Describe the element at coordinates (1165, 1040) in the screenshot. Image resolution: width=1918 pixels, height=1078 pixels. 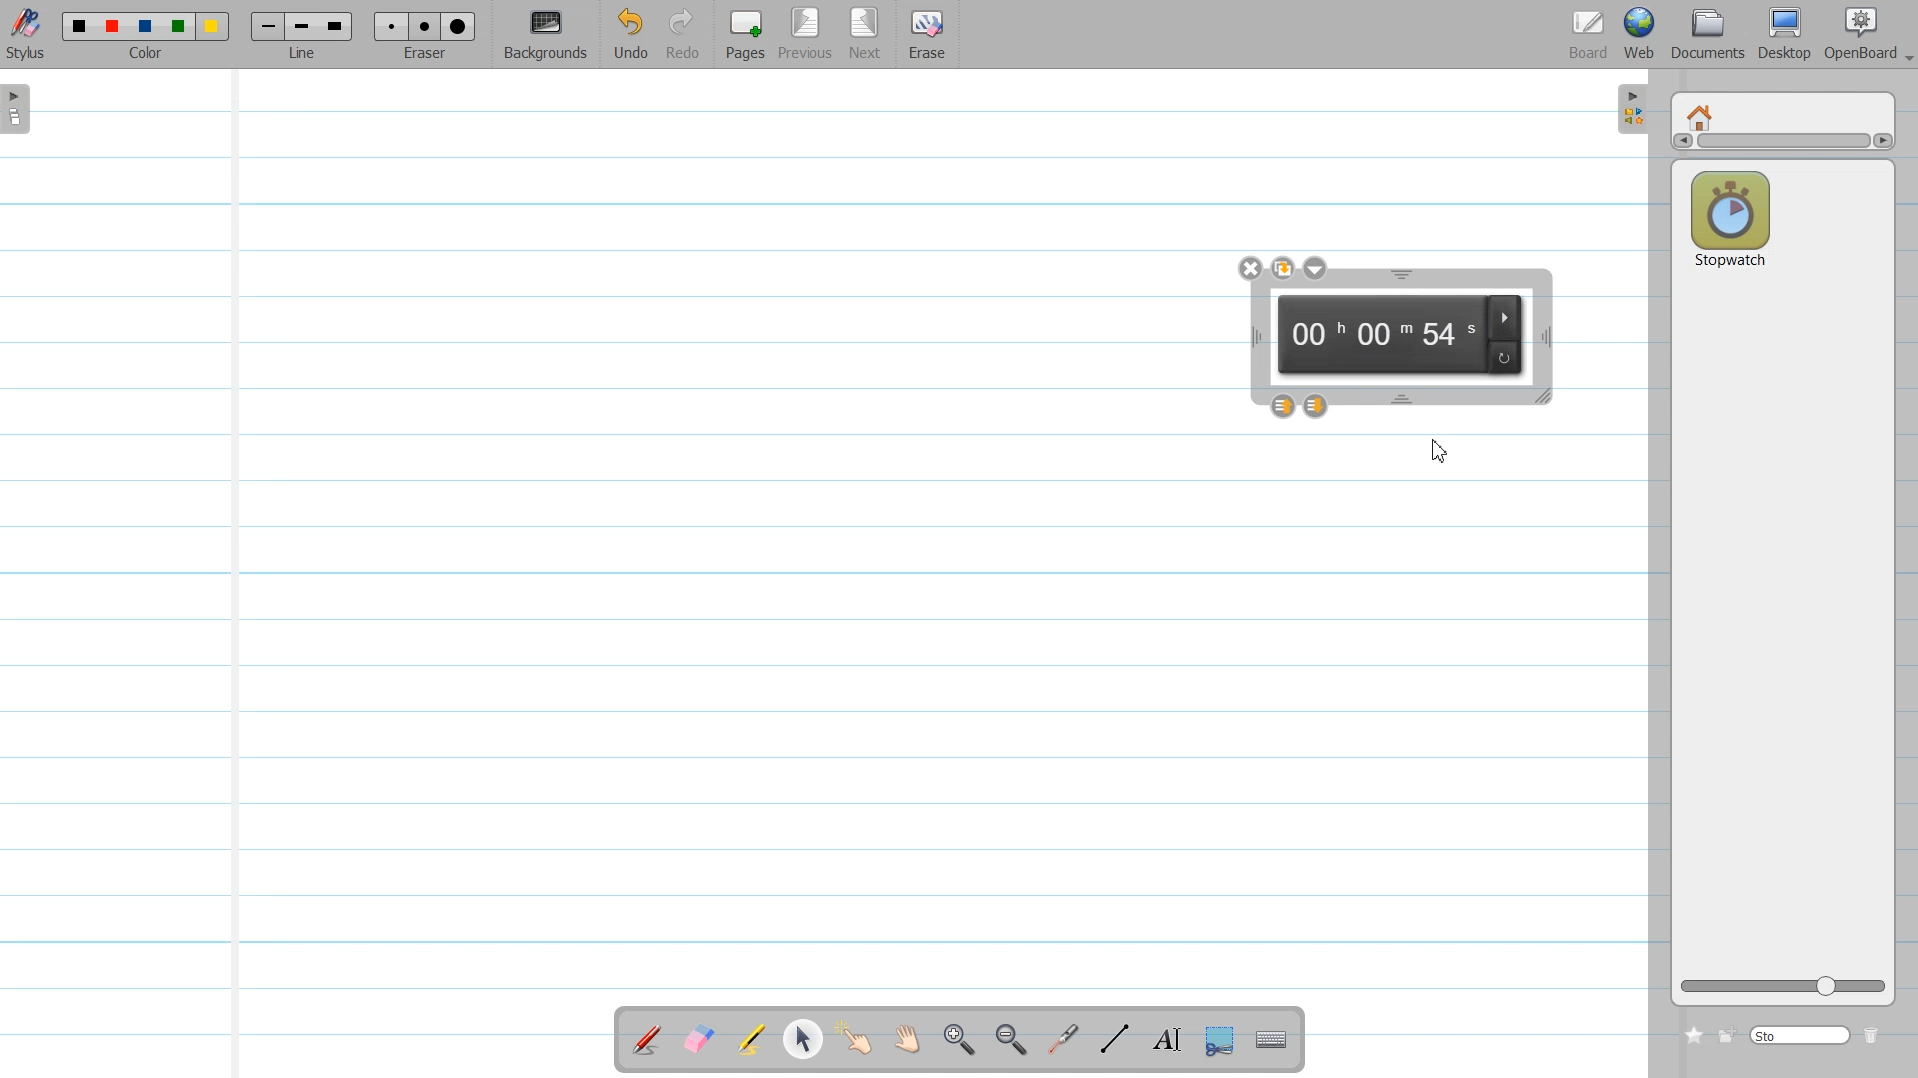
I see `Write Text` at that location.